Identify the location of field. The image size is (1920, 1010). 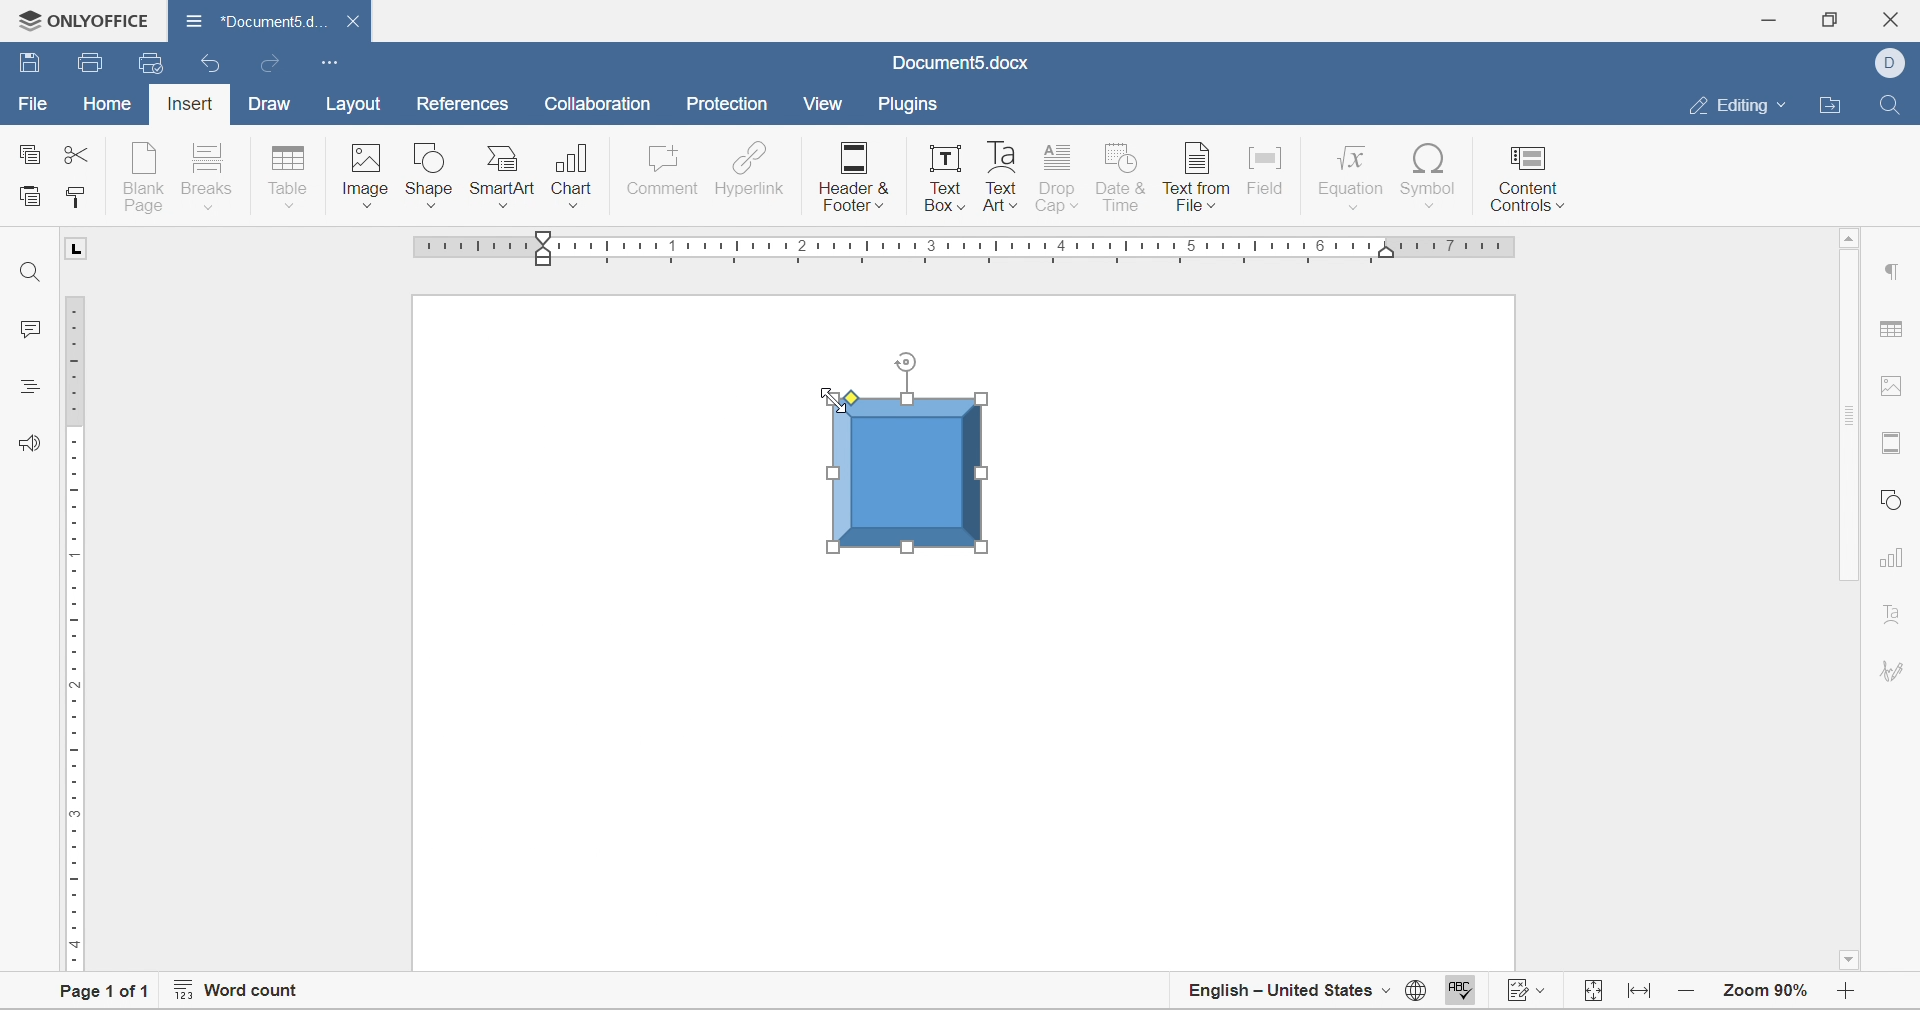
(1271, 170).